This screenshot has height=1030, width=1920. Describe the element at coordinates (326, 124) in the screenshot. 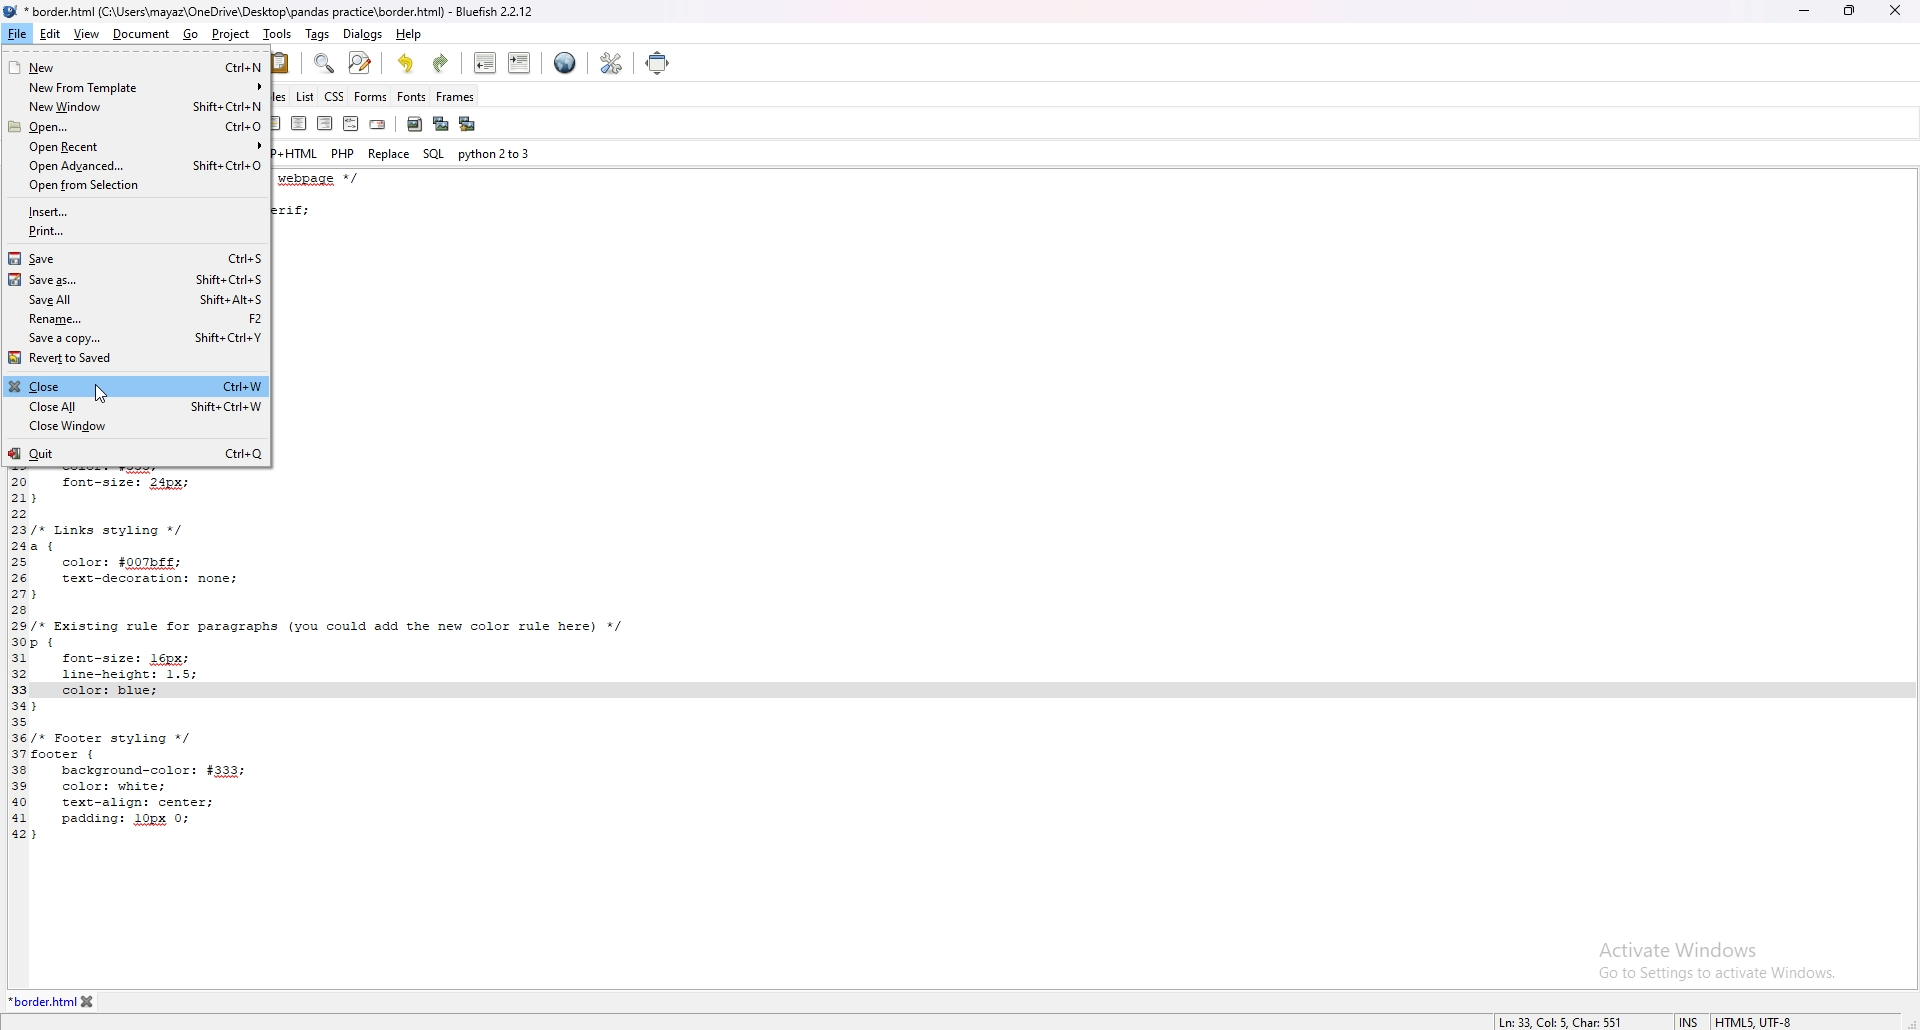

I see `right justify` at that location.